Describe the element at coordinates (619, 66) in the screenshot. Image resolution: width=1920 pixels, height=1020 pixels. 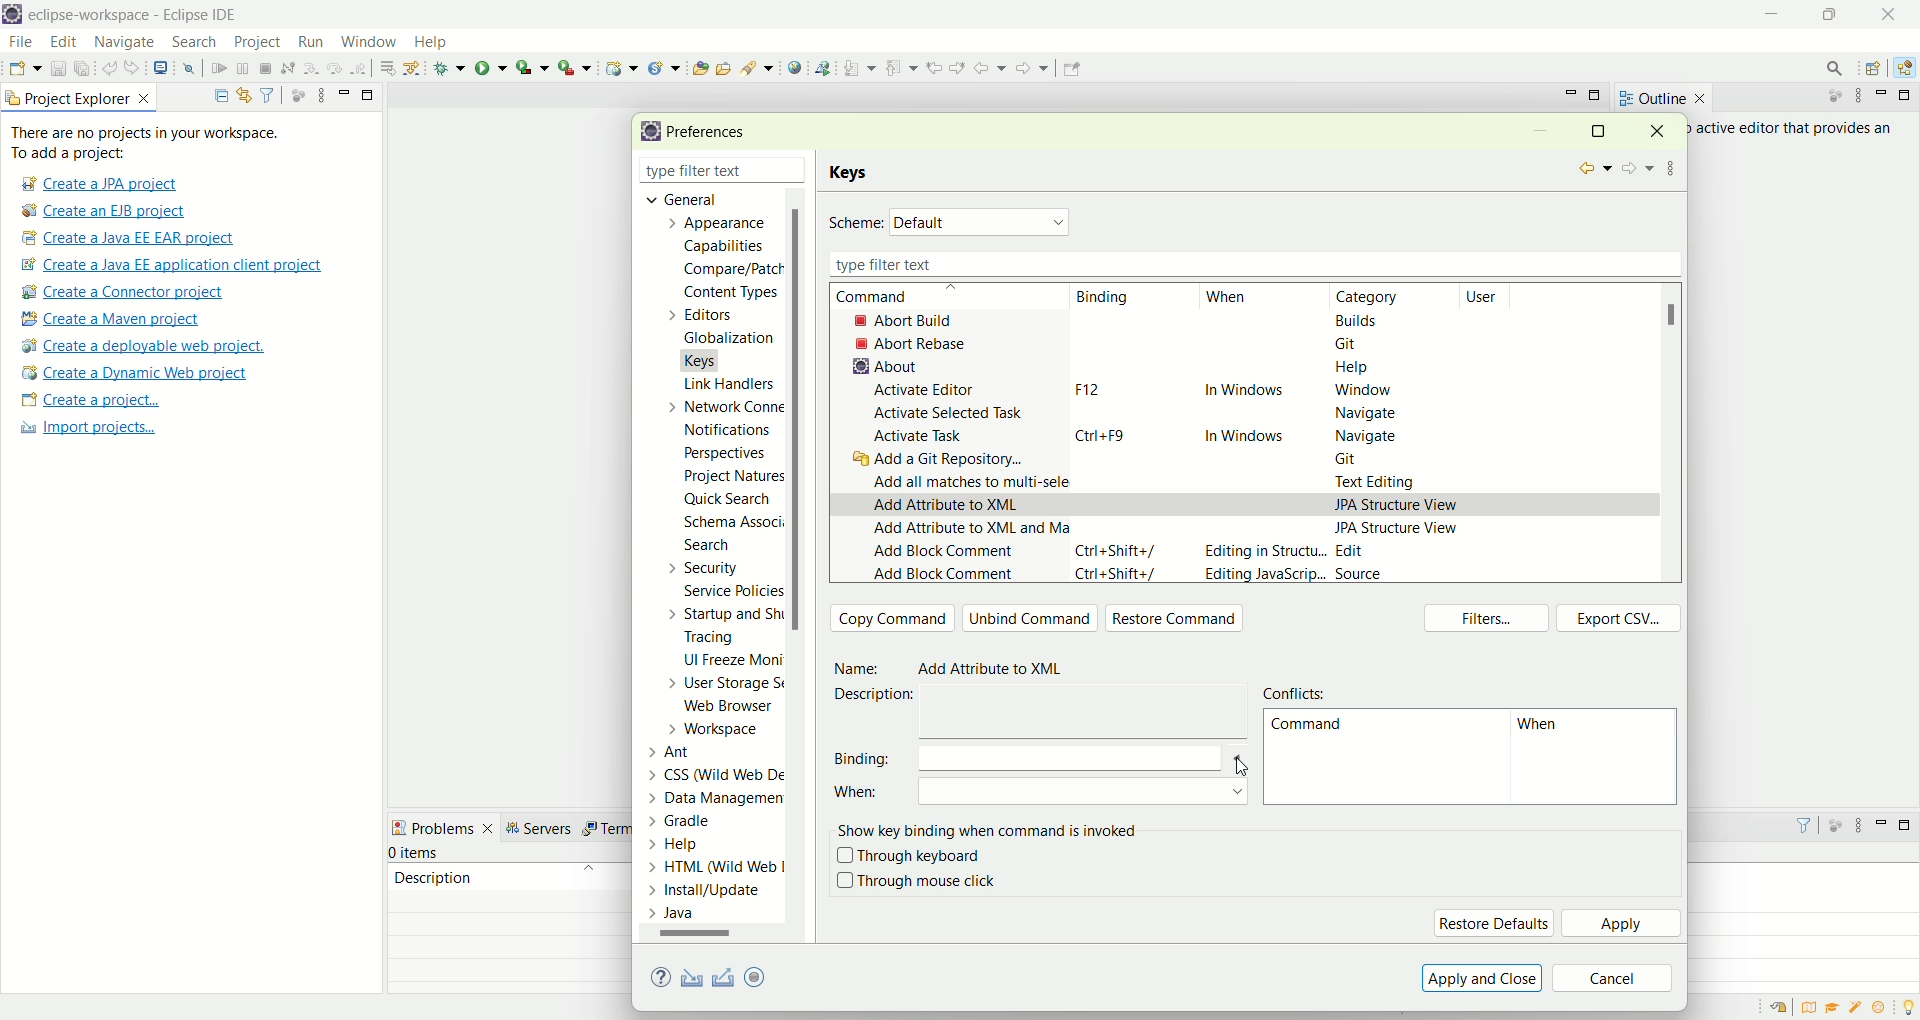
I see `create a dynamic web project` at that location.